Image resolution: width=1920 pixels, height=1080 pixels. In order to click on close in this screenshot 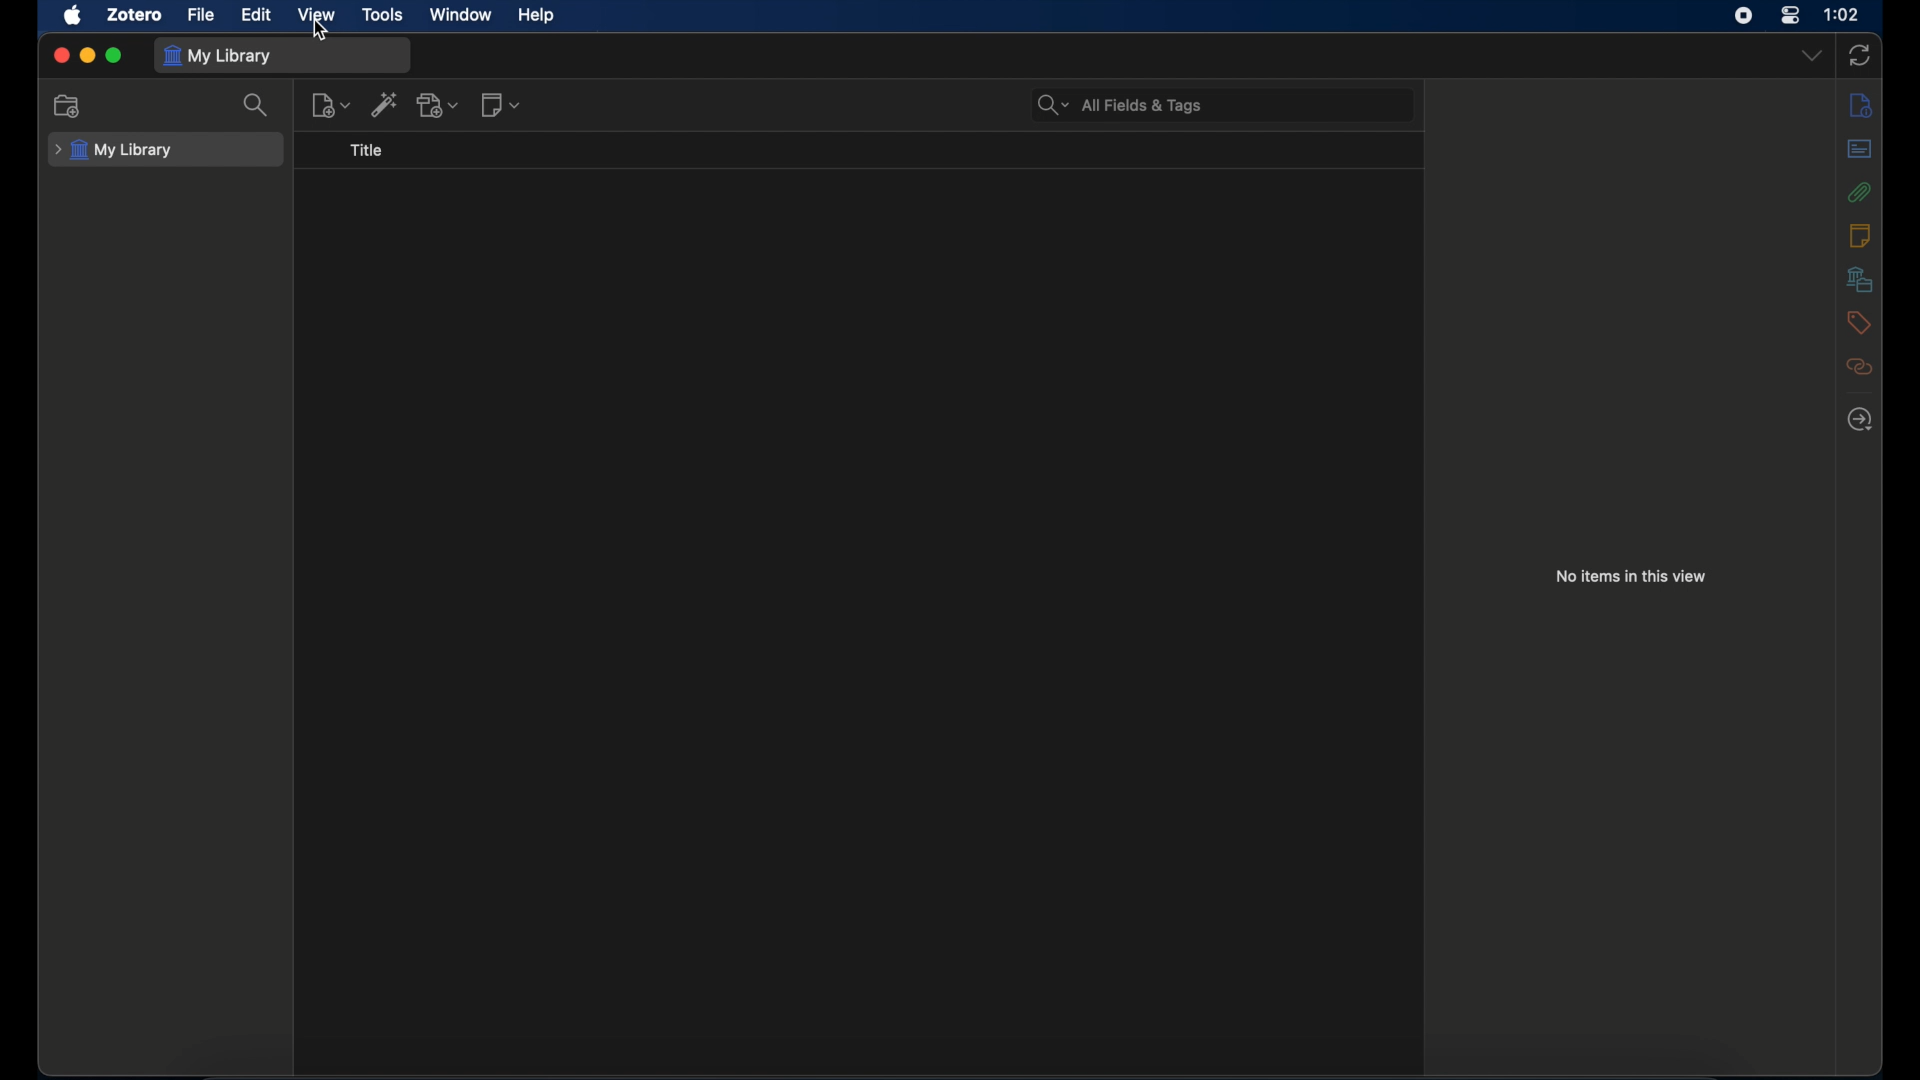, I will do `click(61, 55)`.